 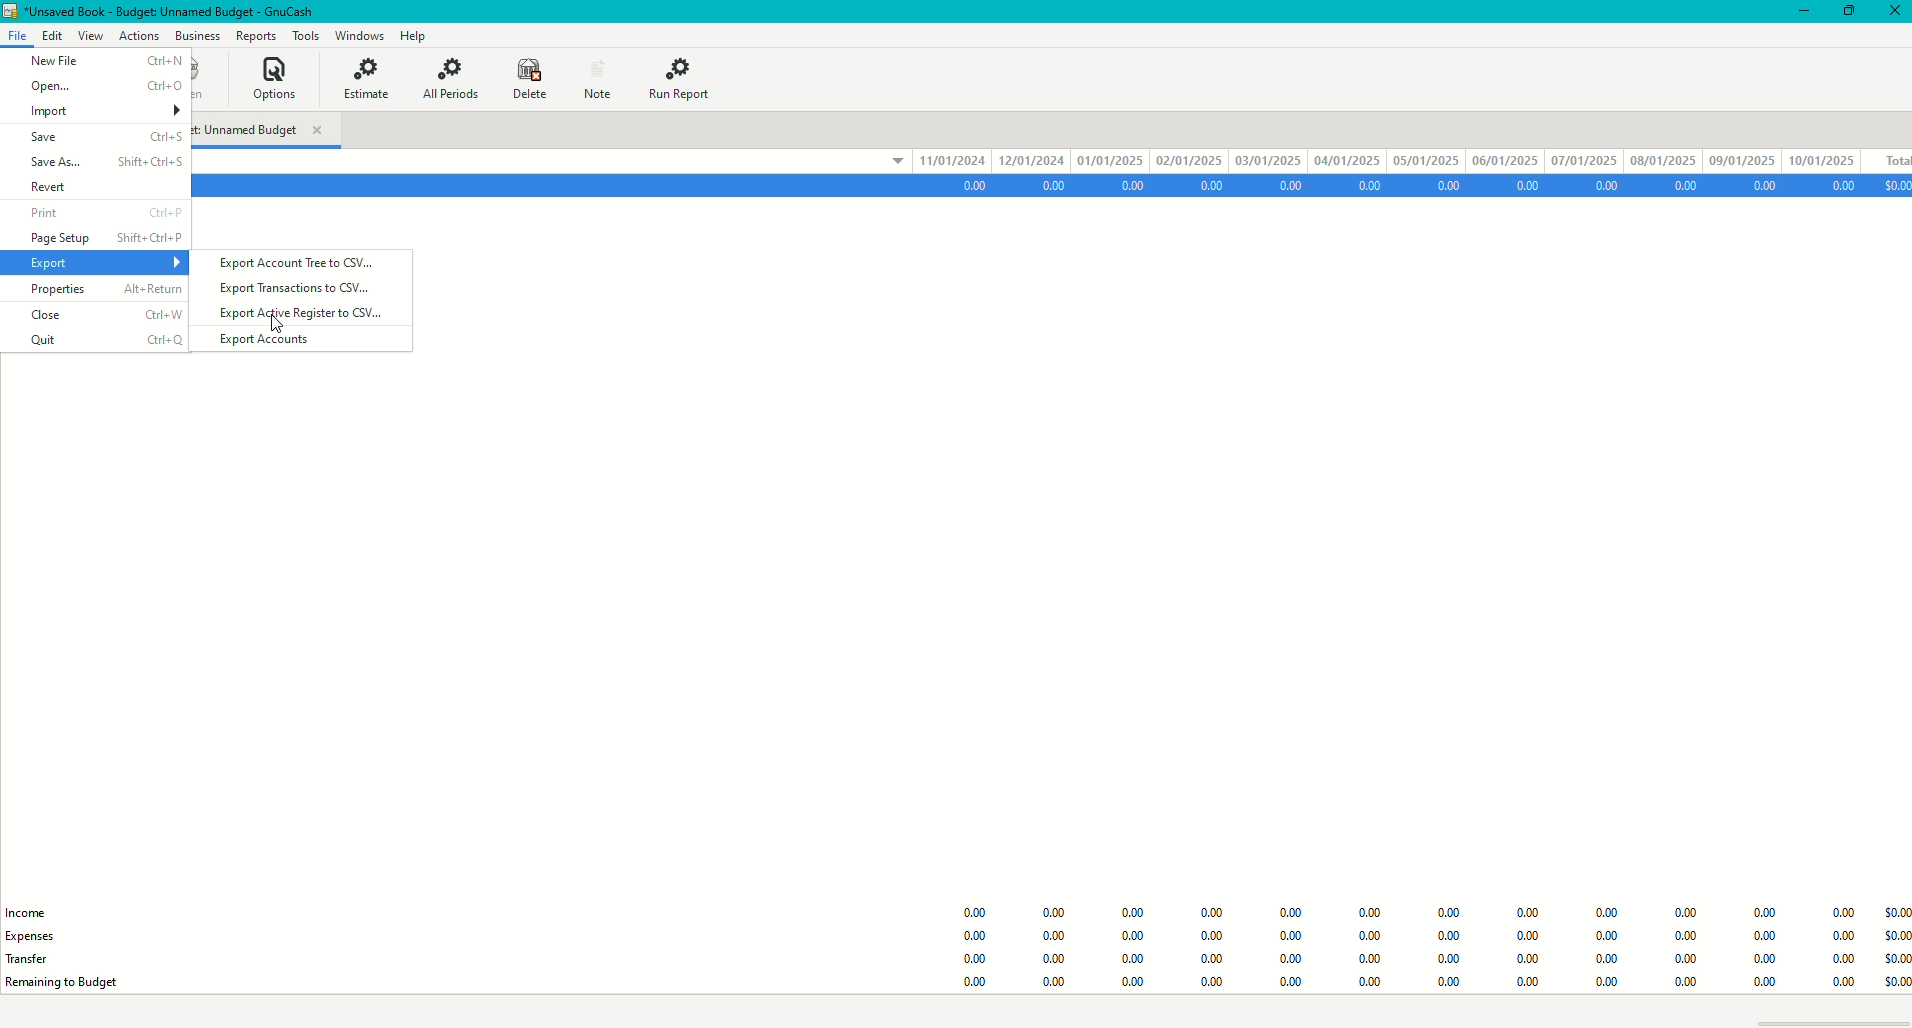 I want to click on Close, so click(x=102, y=315).